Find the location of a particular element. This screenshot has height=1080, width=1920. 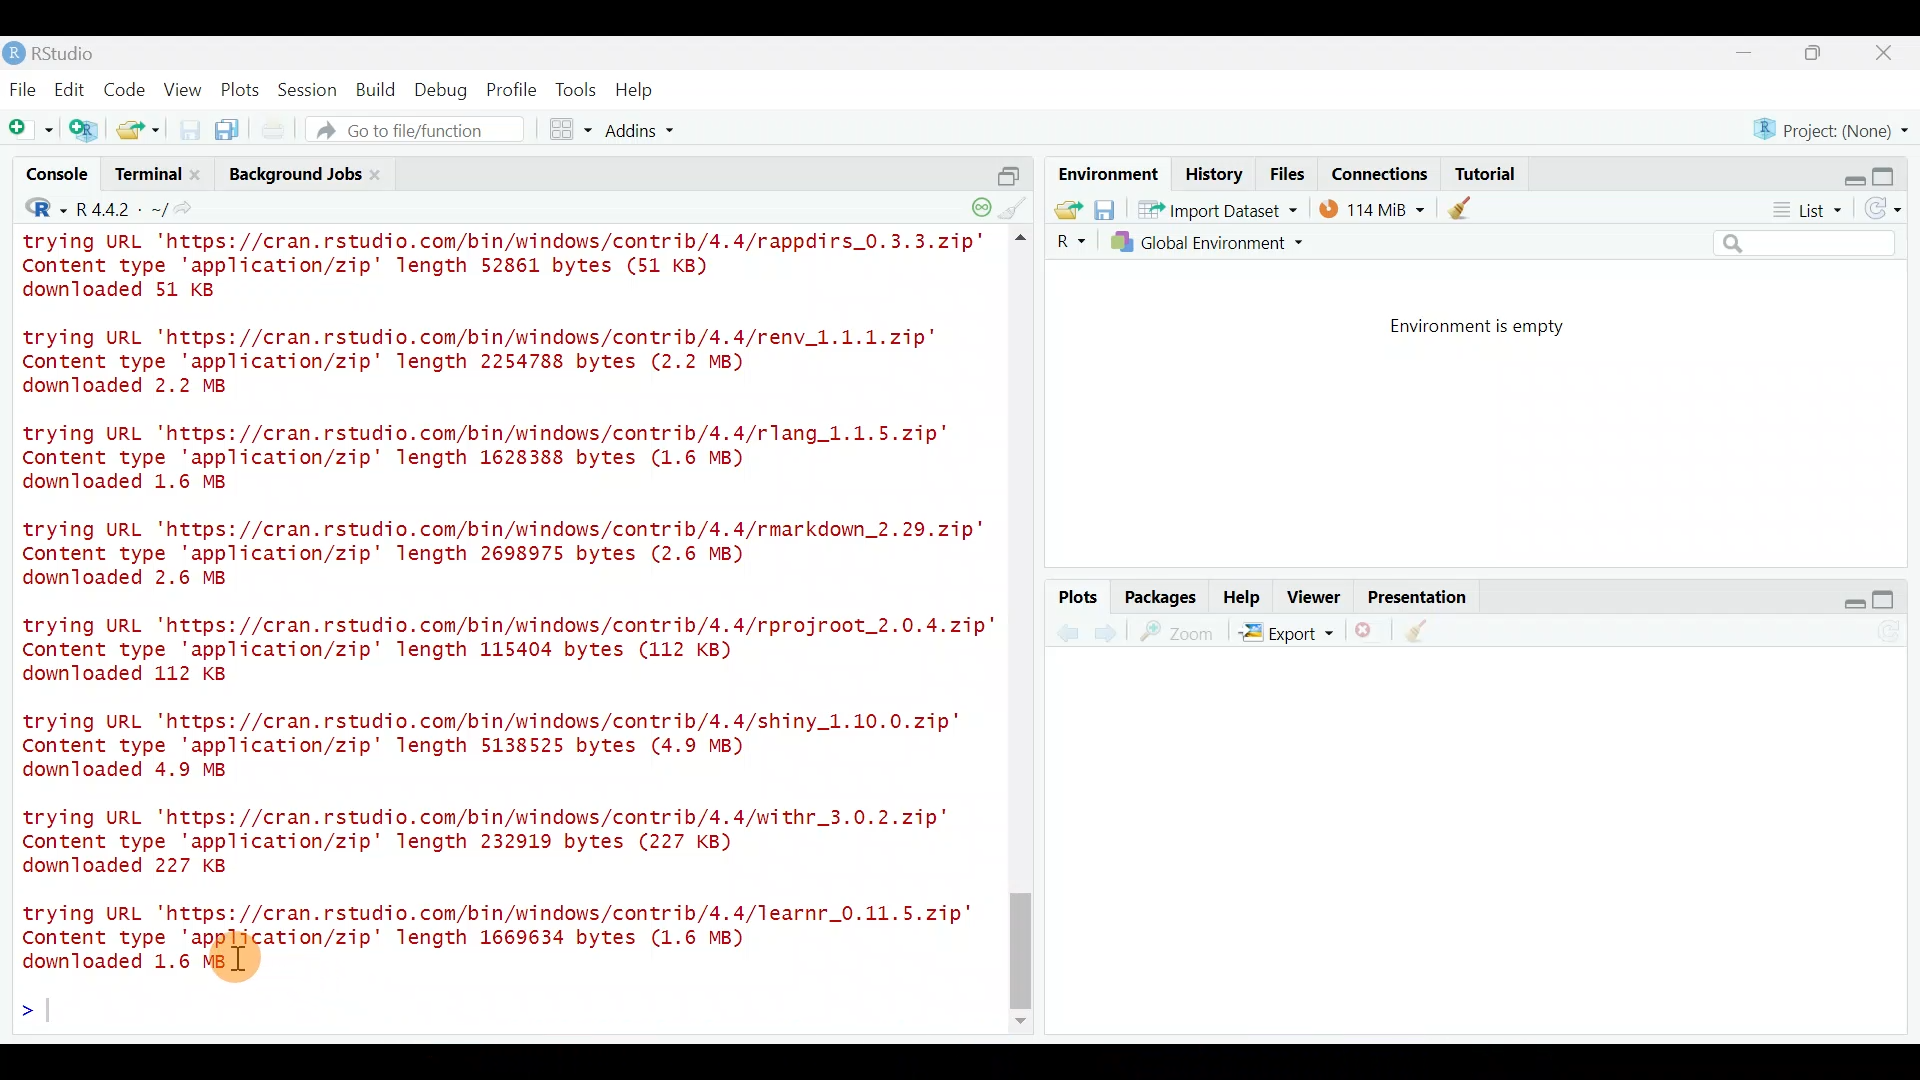

Session is located at coordinates (311, 89).